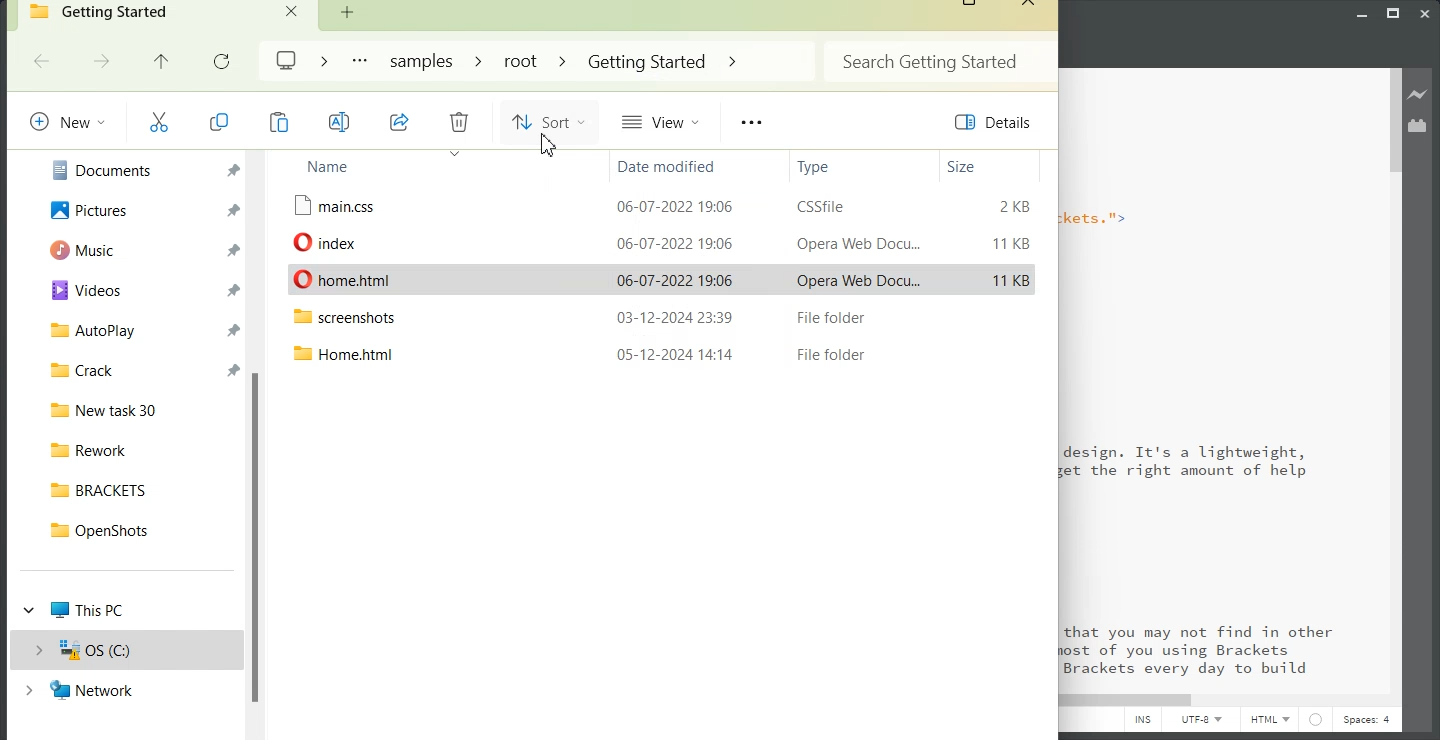 The width and height of the screenshot is (1440, 740). I want to click on Copy, so click(218, 122).